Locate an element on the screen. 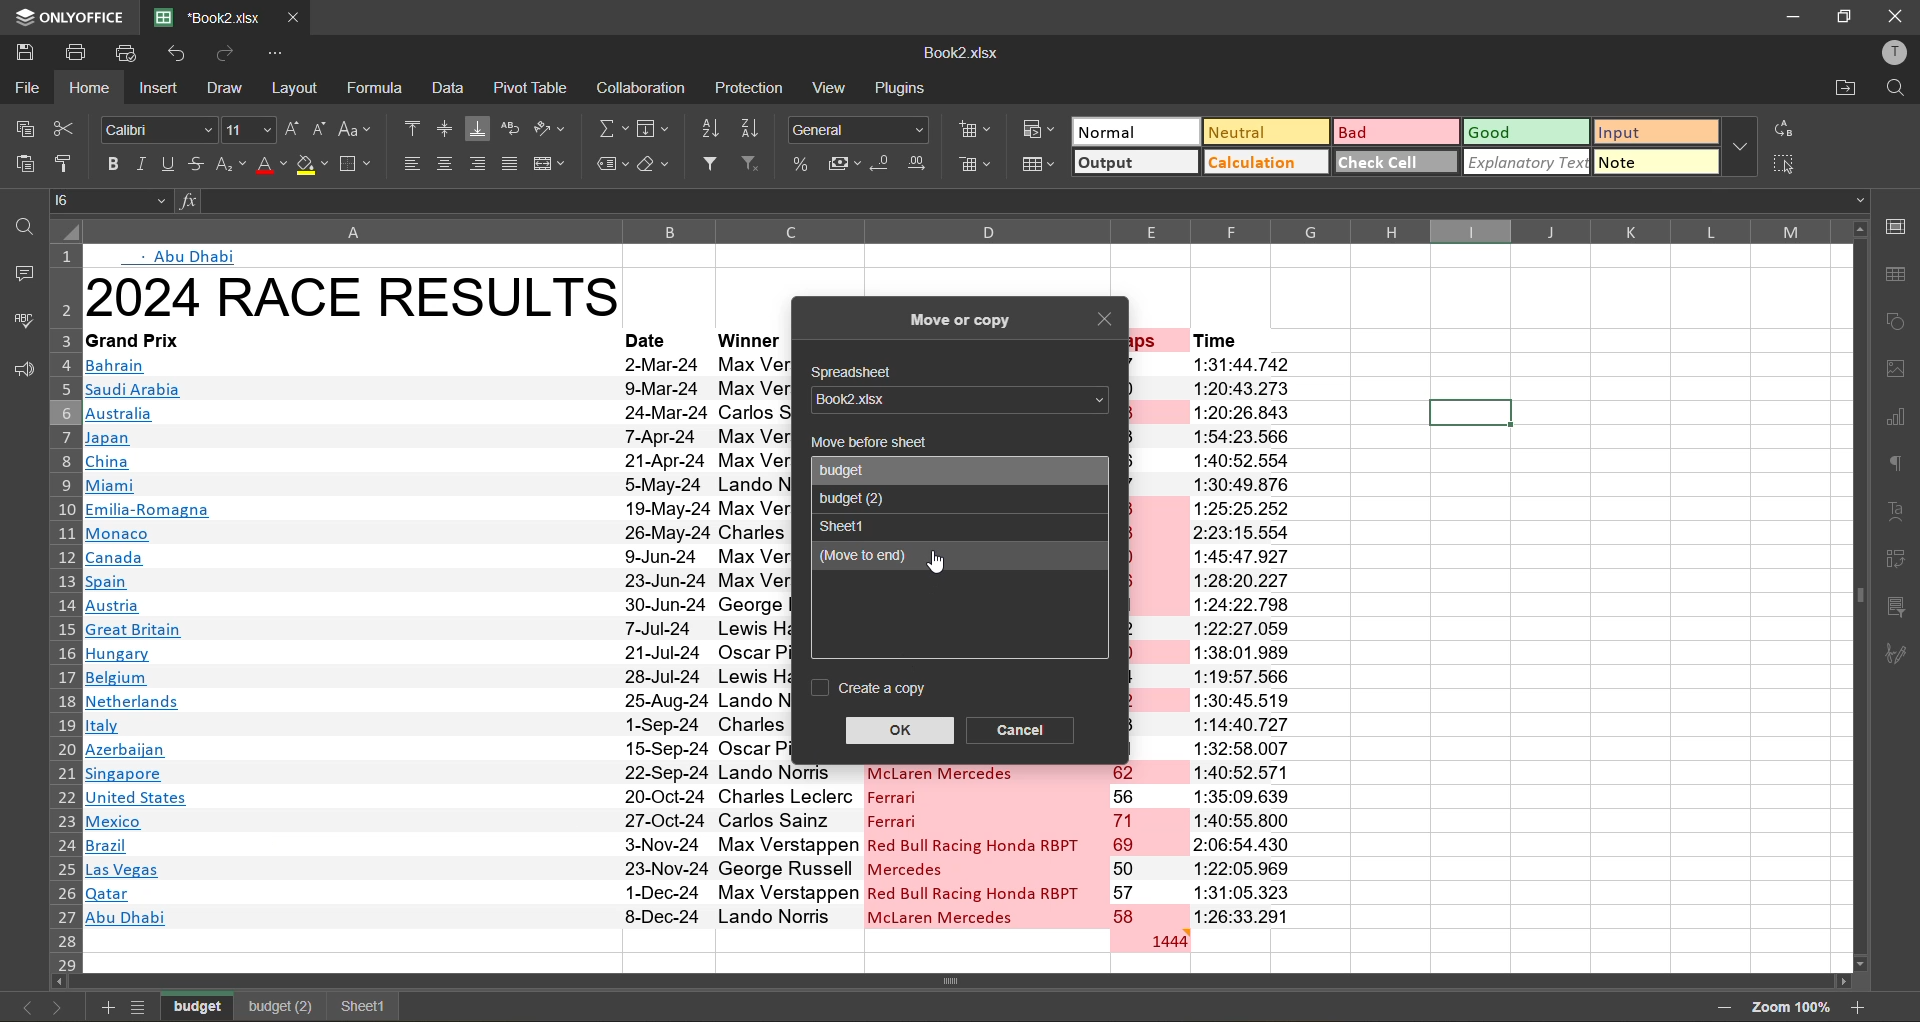  increment size is located at coordinates (293, 128).